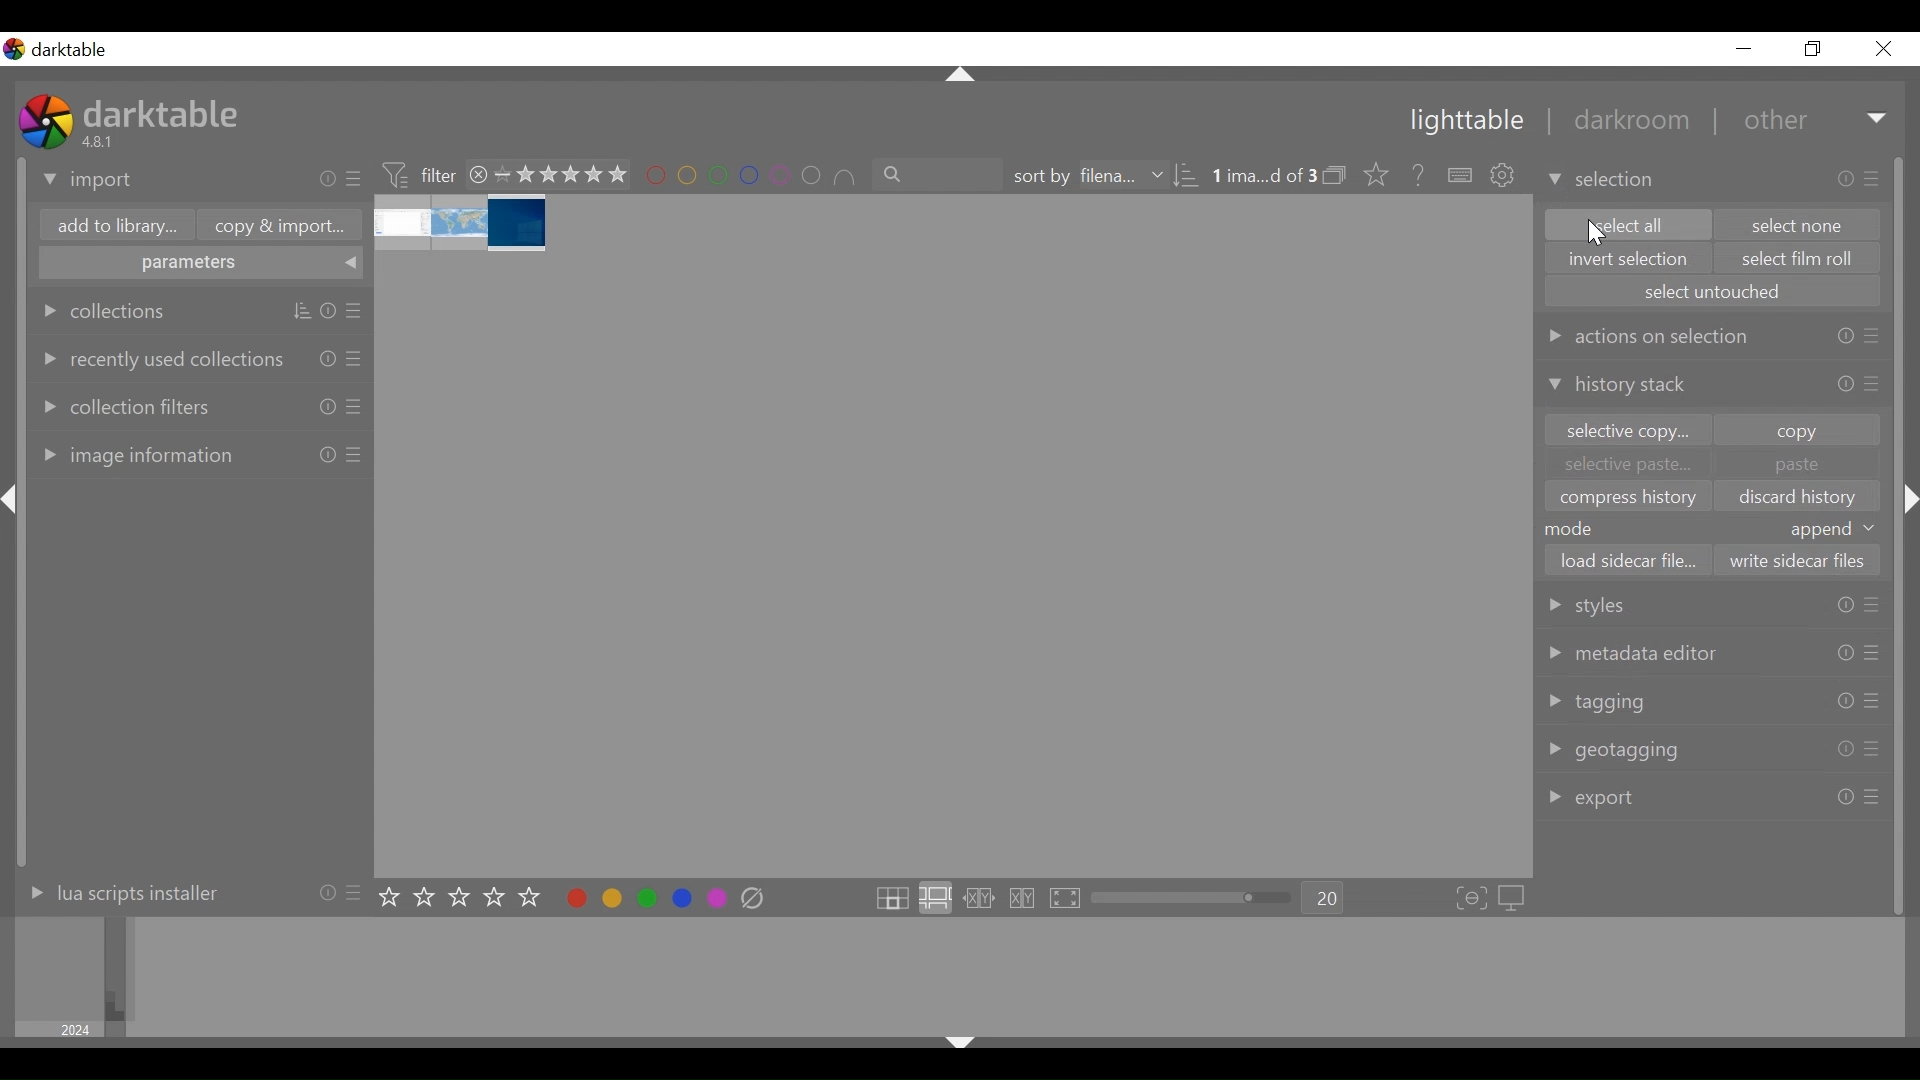 This screenshot has width=1920, height=1080. I want to click on select untouched, so click(1712, 291).